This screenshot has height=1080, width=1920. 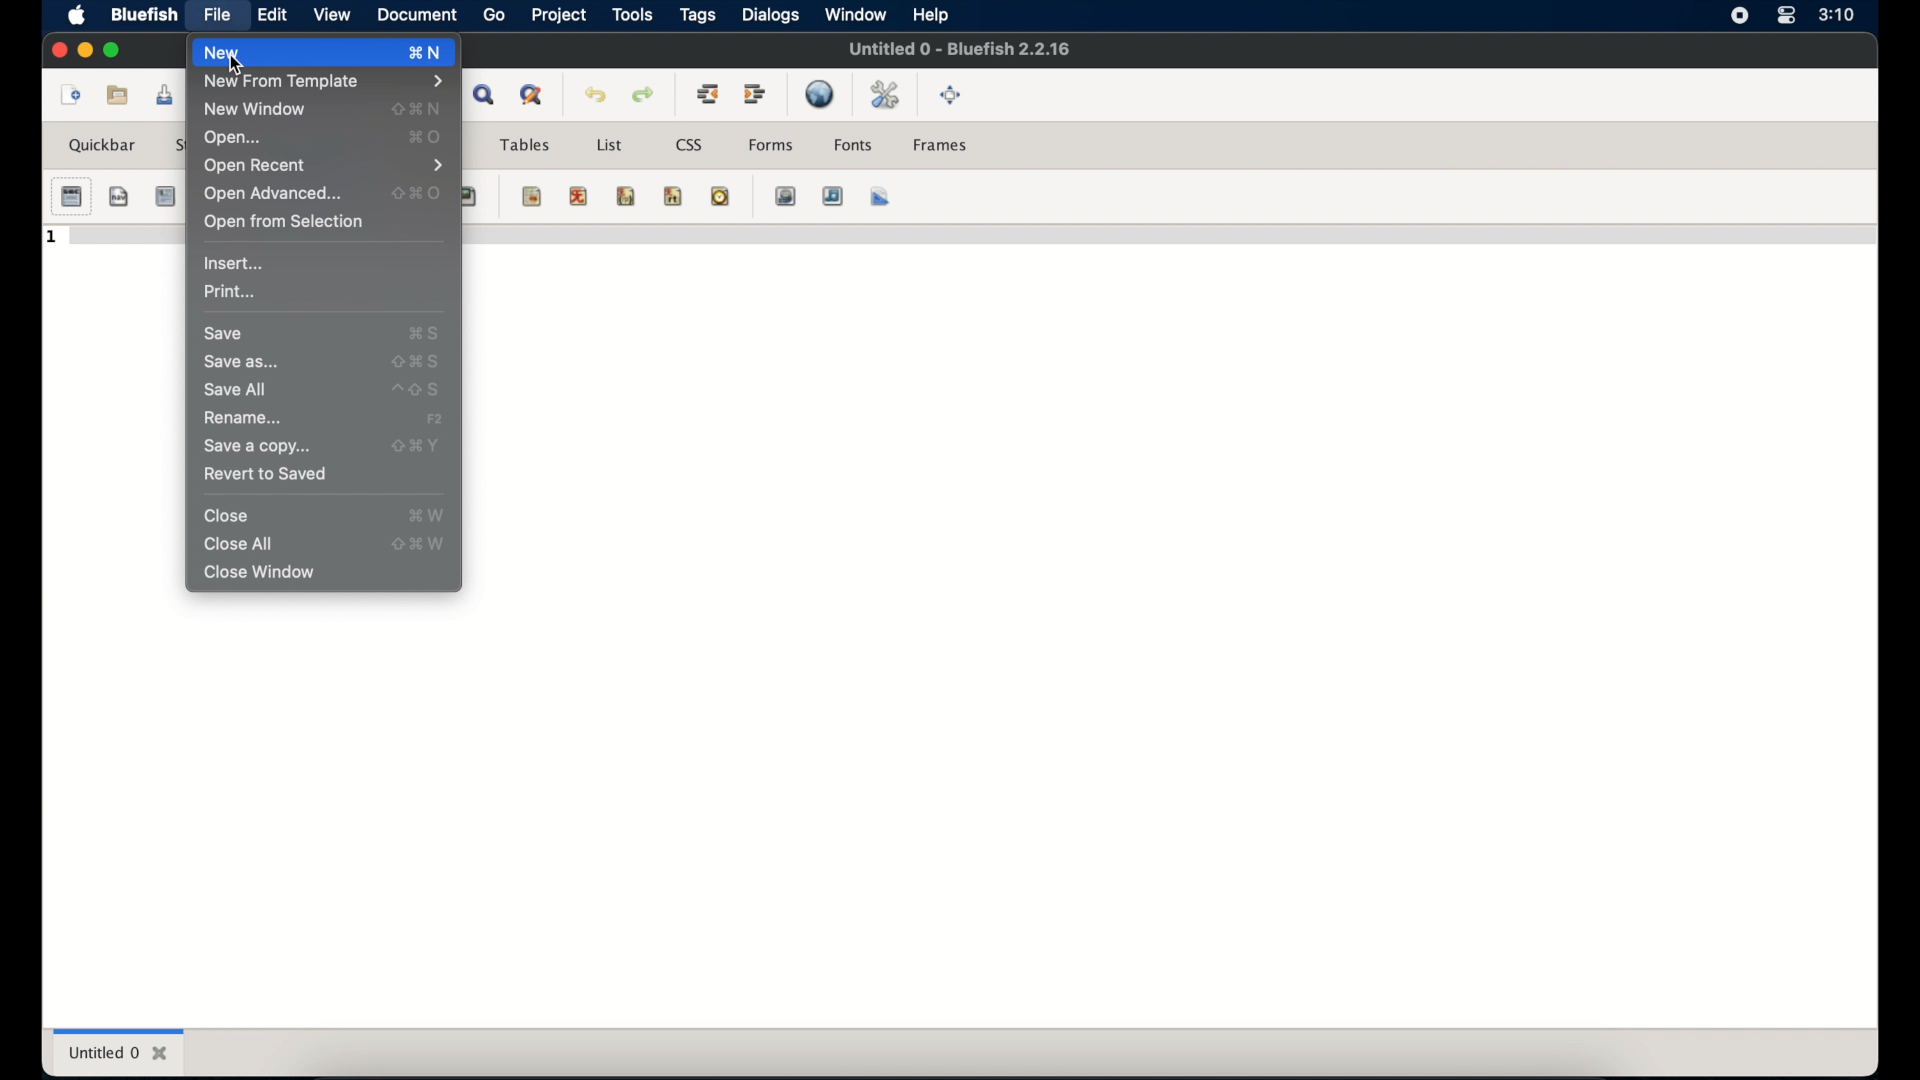 I want to click on video, so click(x=787, y=196).